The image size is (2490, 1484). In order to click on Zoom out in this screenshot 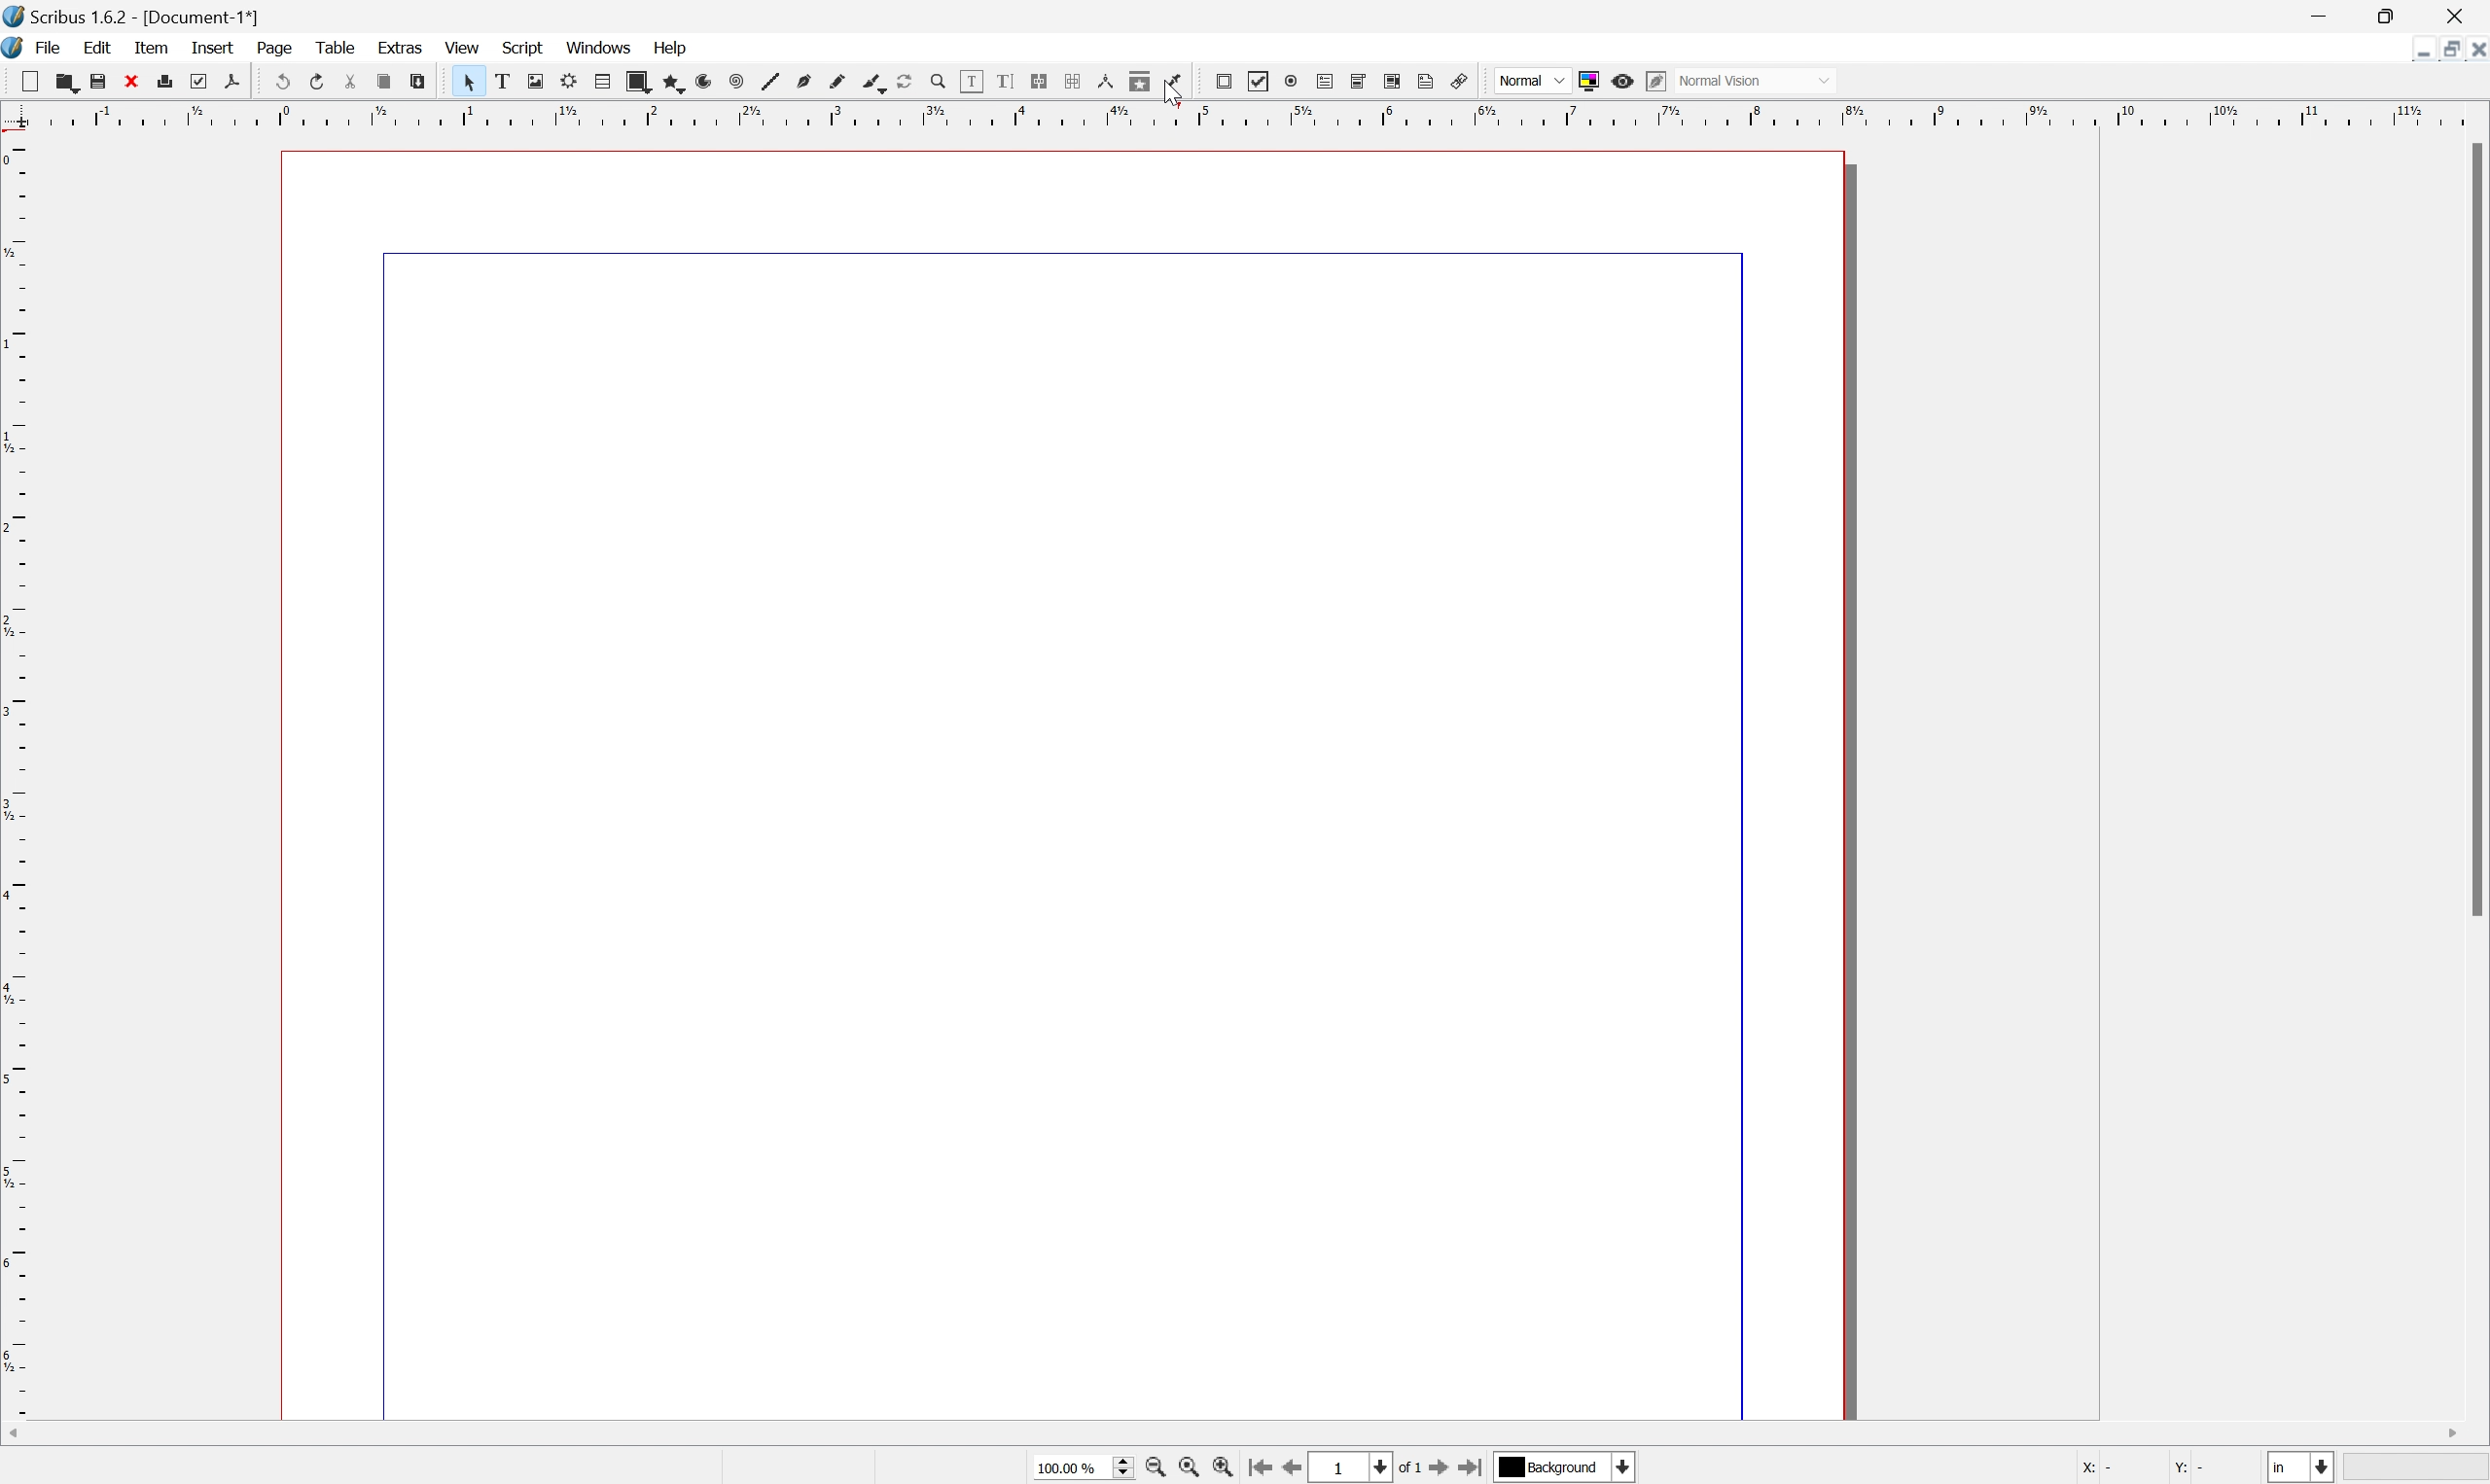, I will do `click(1150, 1470)`.